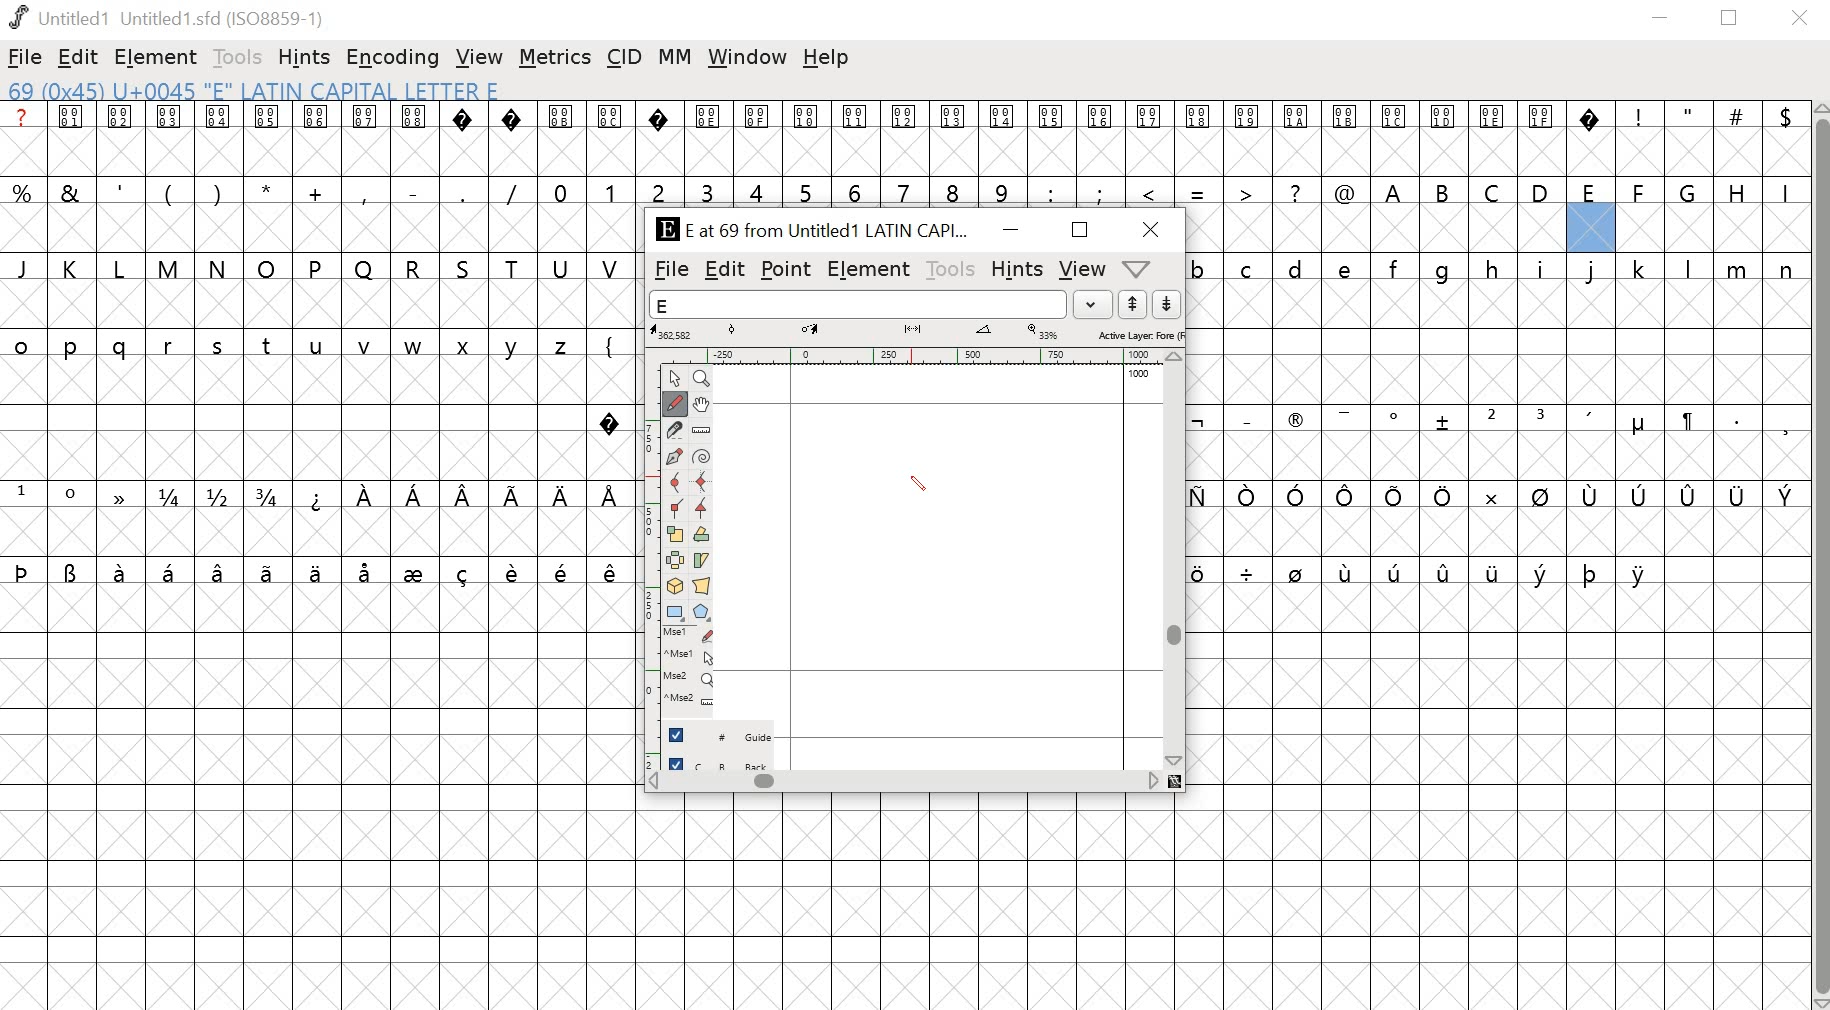 The width and height of the screenshot is (1830, 1010). I want to click on ruler, so click(909, 355).